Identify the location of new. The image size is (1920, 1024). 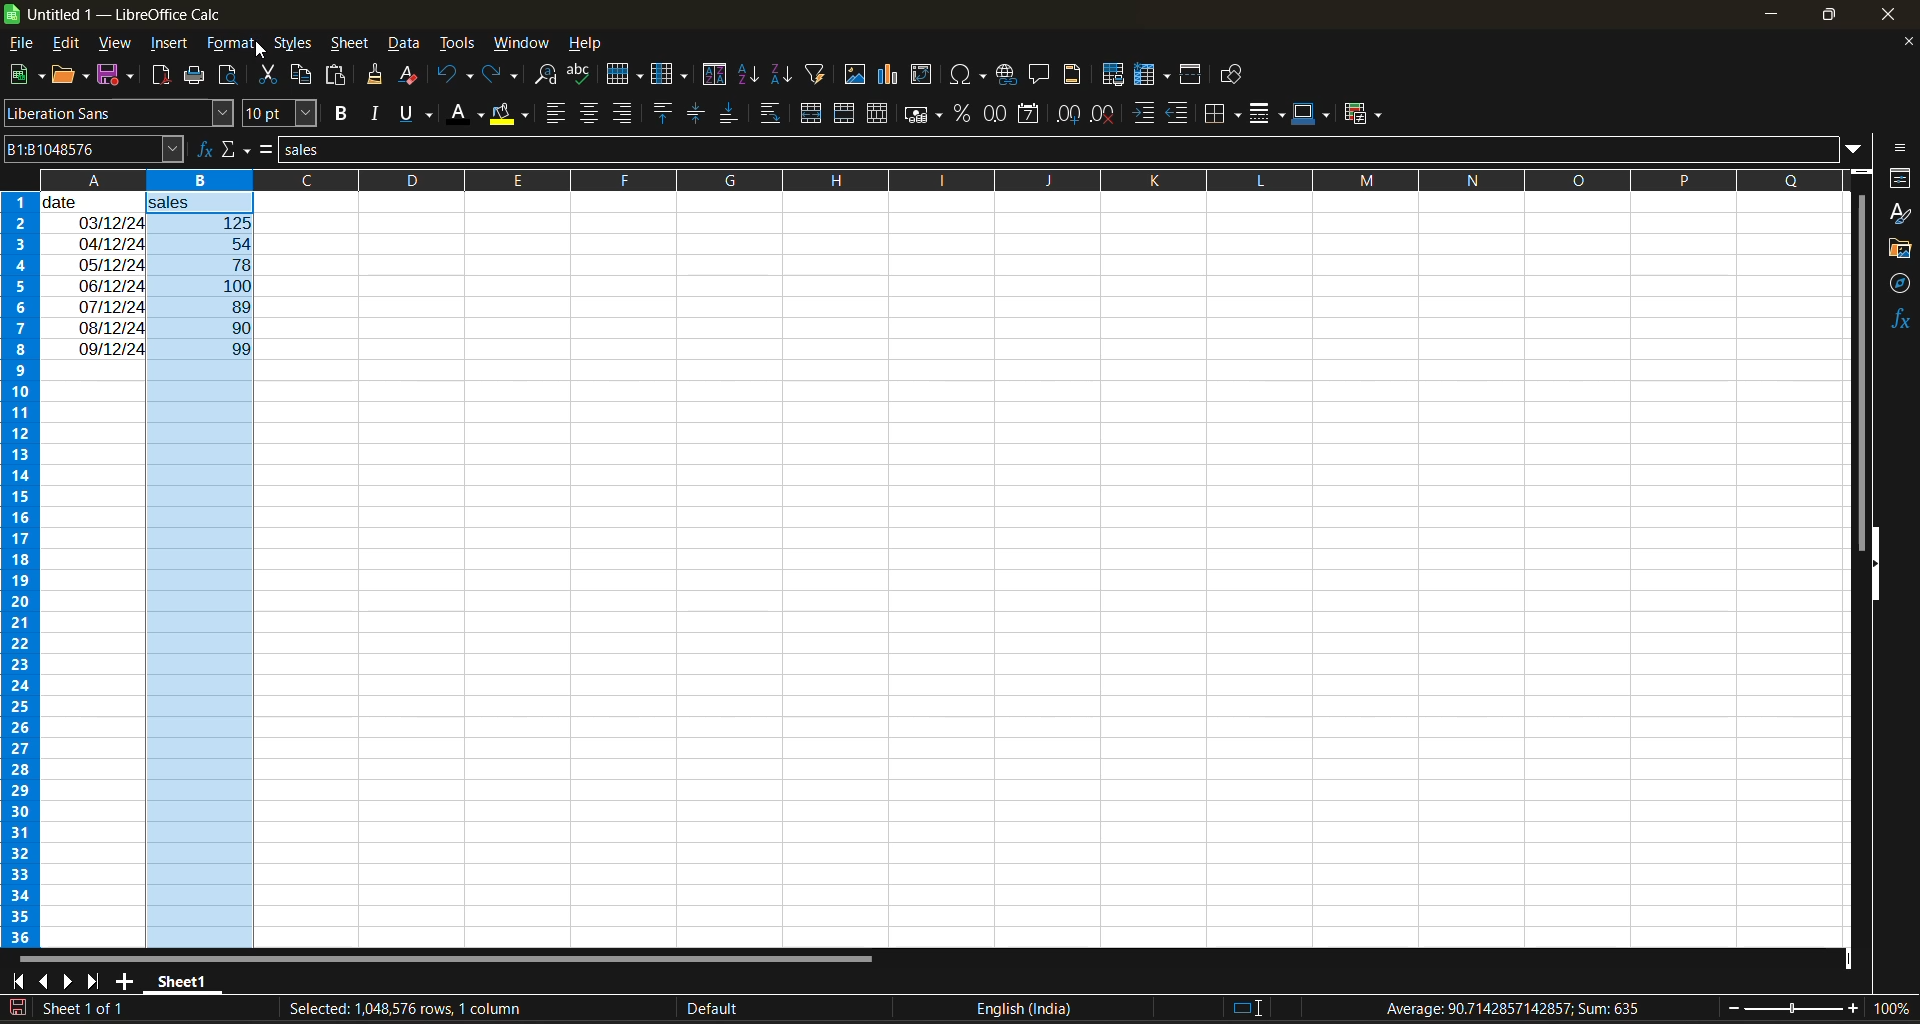
(23, 75).